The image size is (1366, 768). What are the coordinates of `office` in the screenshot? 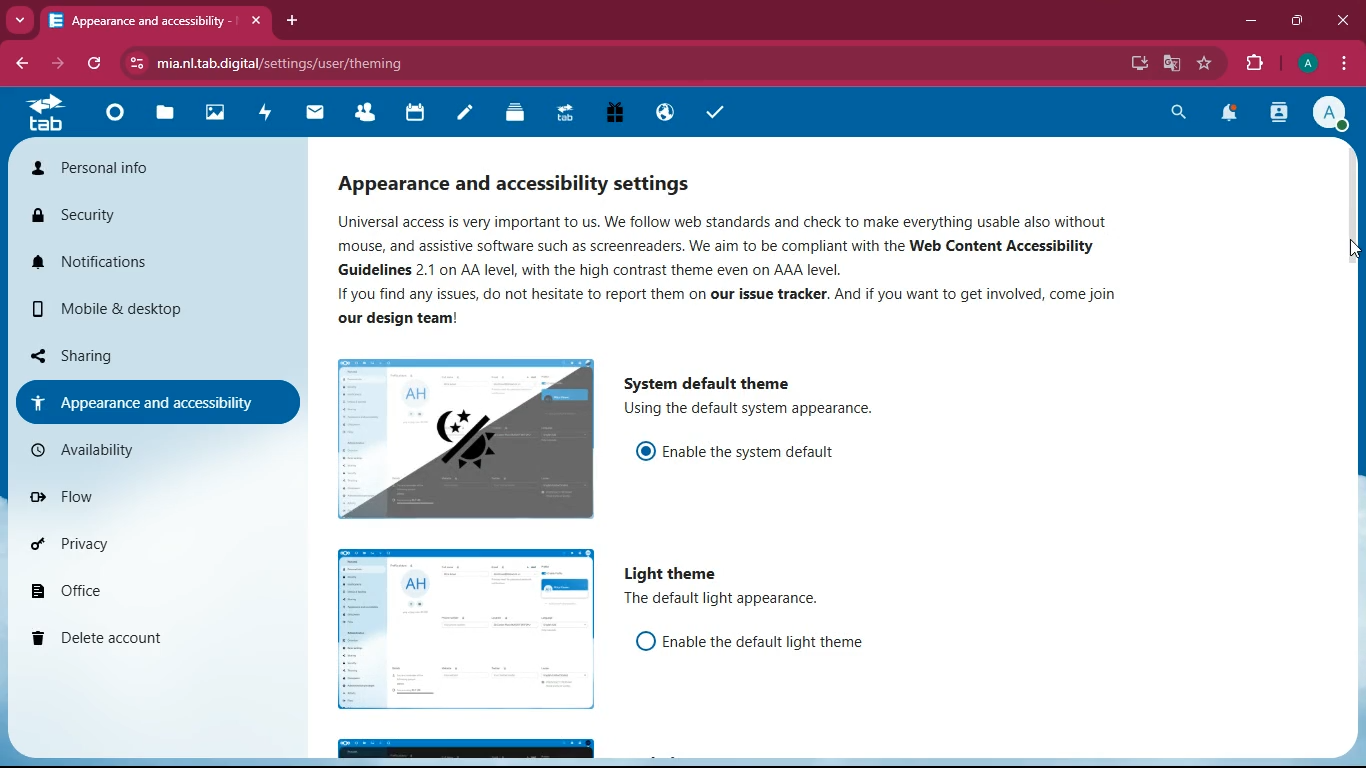 It's located at (167, 593).